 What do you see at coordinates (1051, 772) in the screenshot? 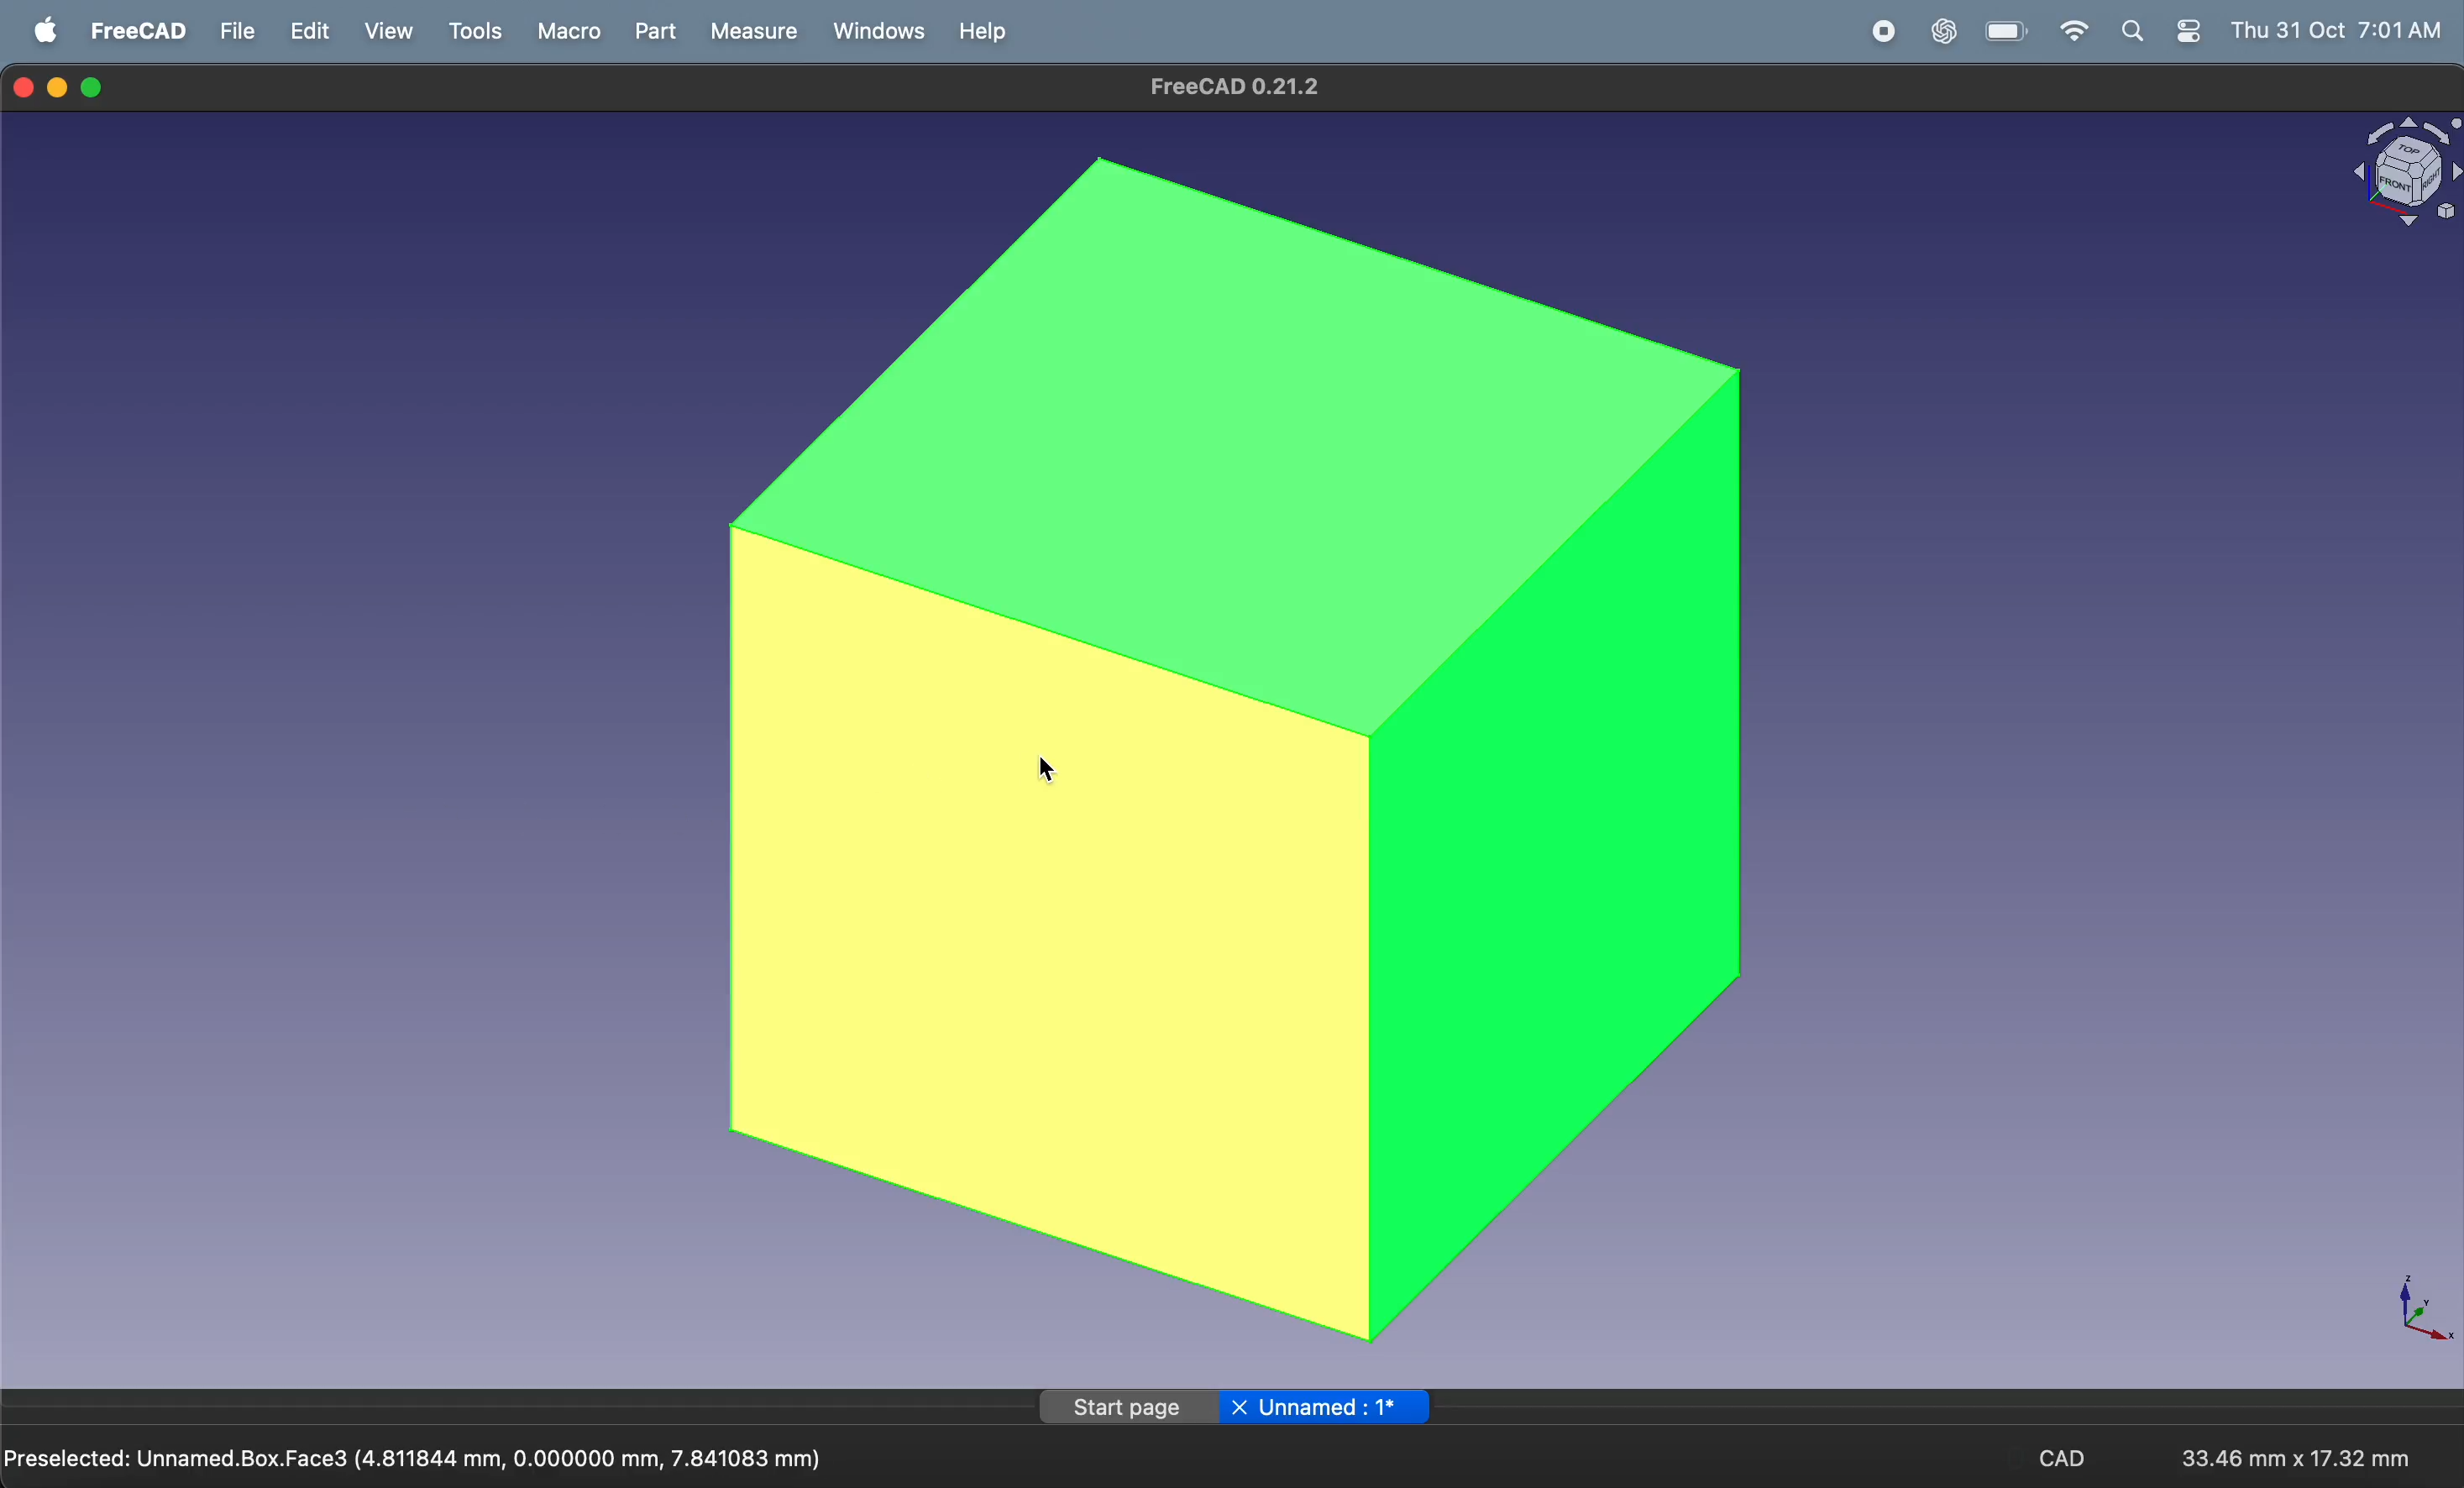
I see `cursor` at bounding box center [1051, 772].